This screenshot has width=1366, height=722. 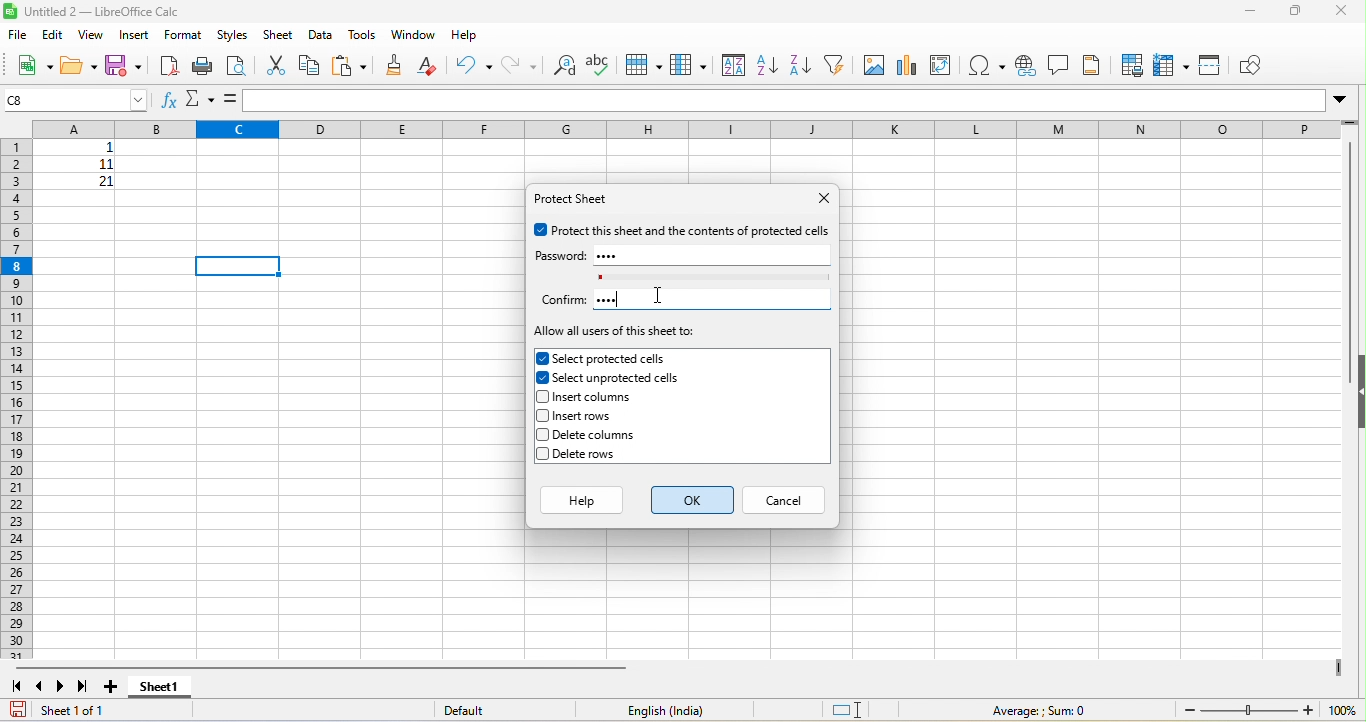 What do you see at coordinates (610, 416) in the screenshot?
I see `insert rows` at bounding box center [610, 416].